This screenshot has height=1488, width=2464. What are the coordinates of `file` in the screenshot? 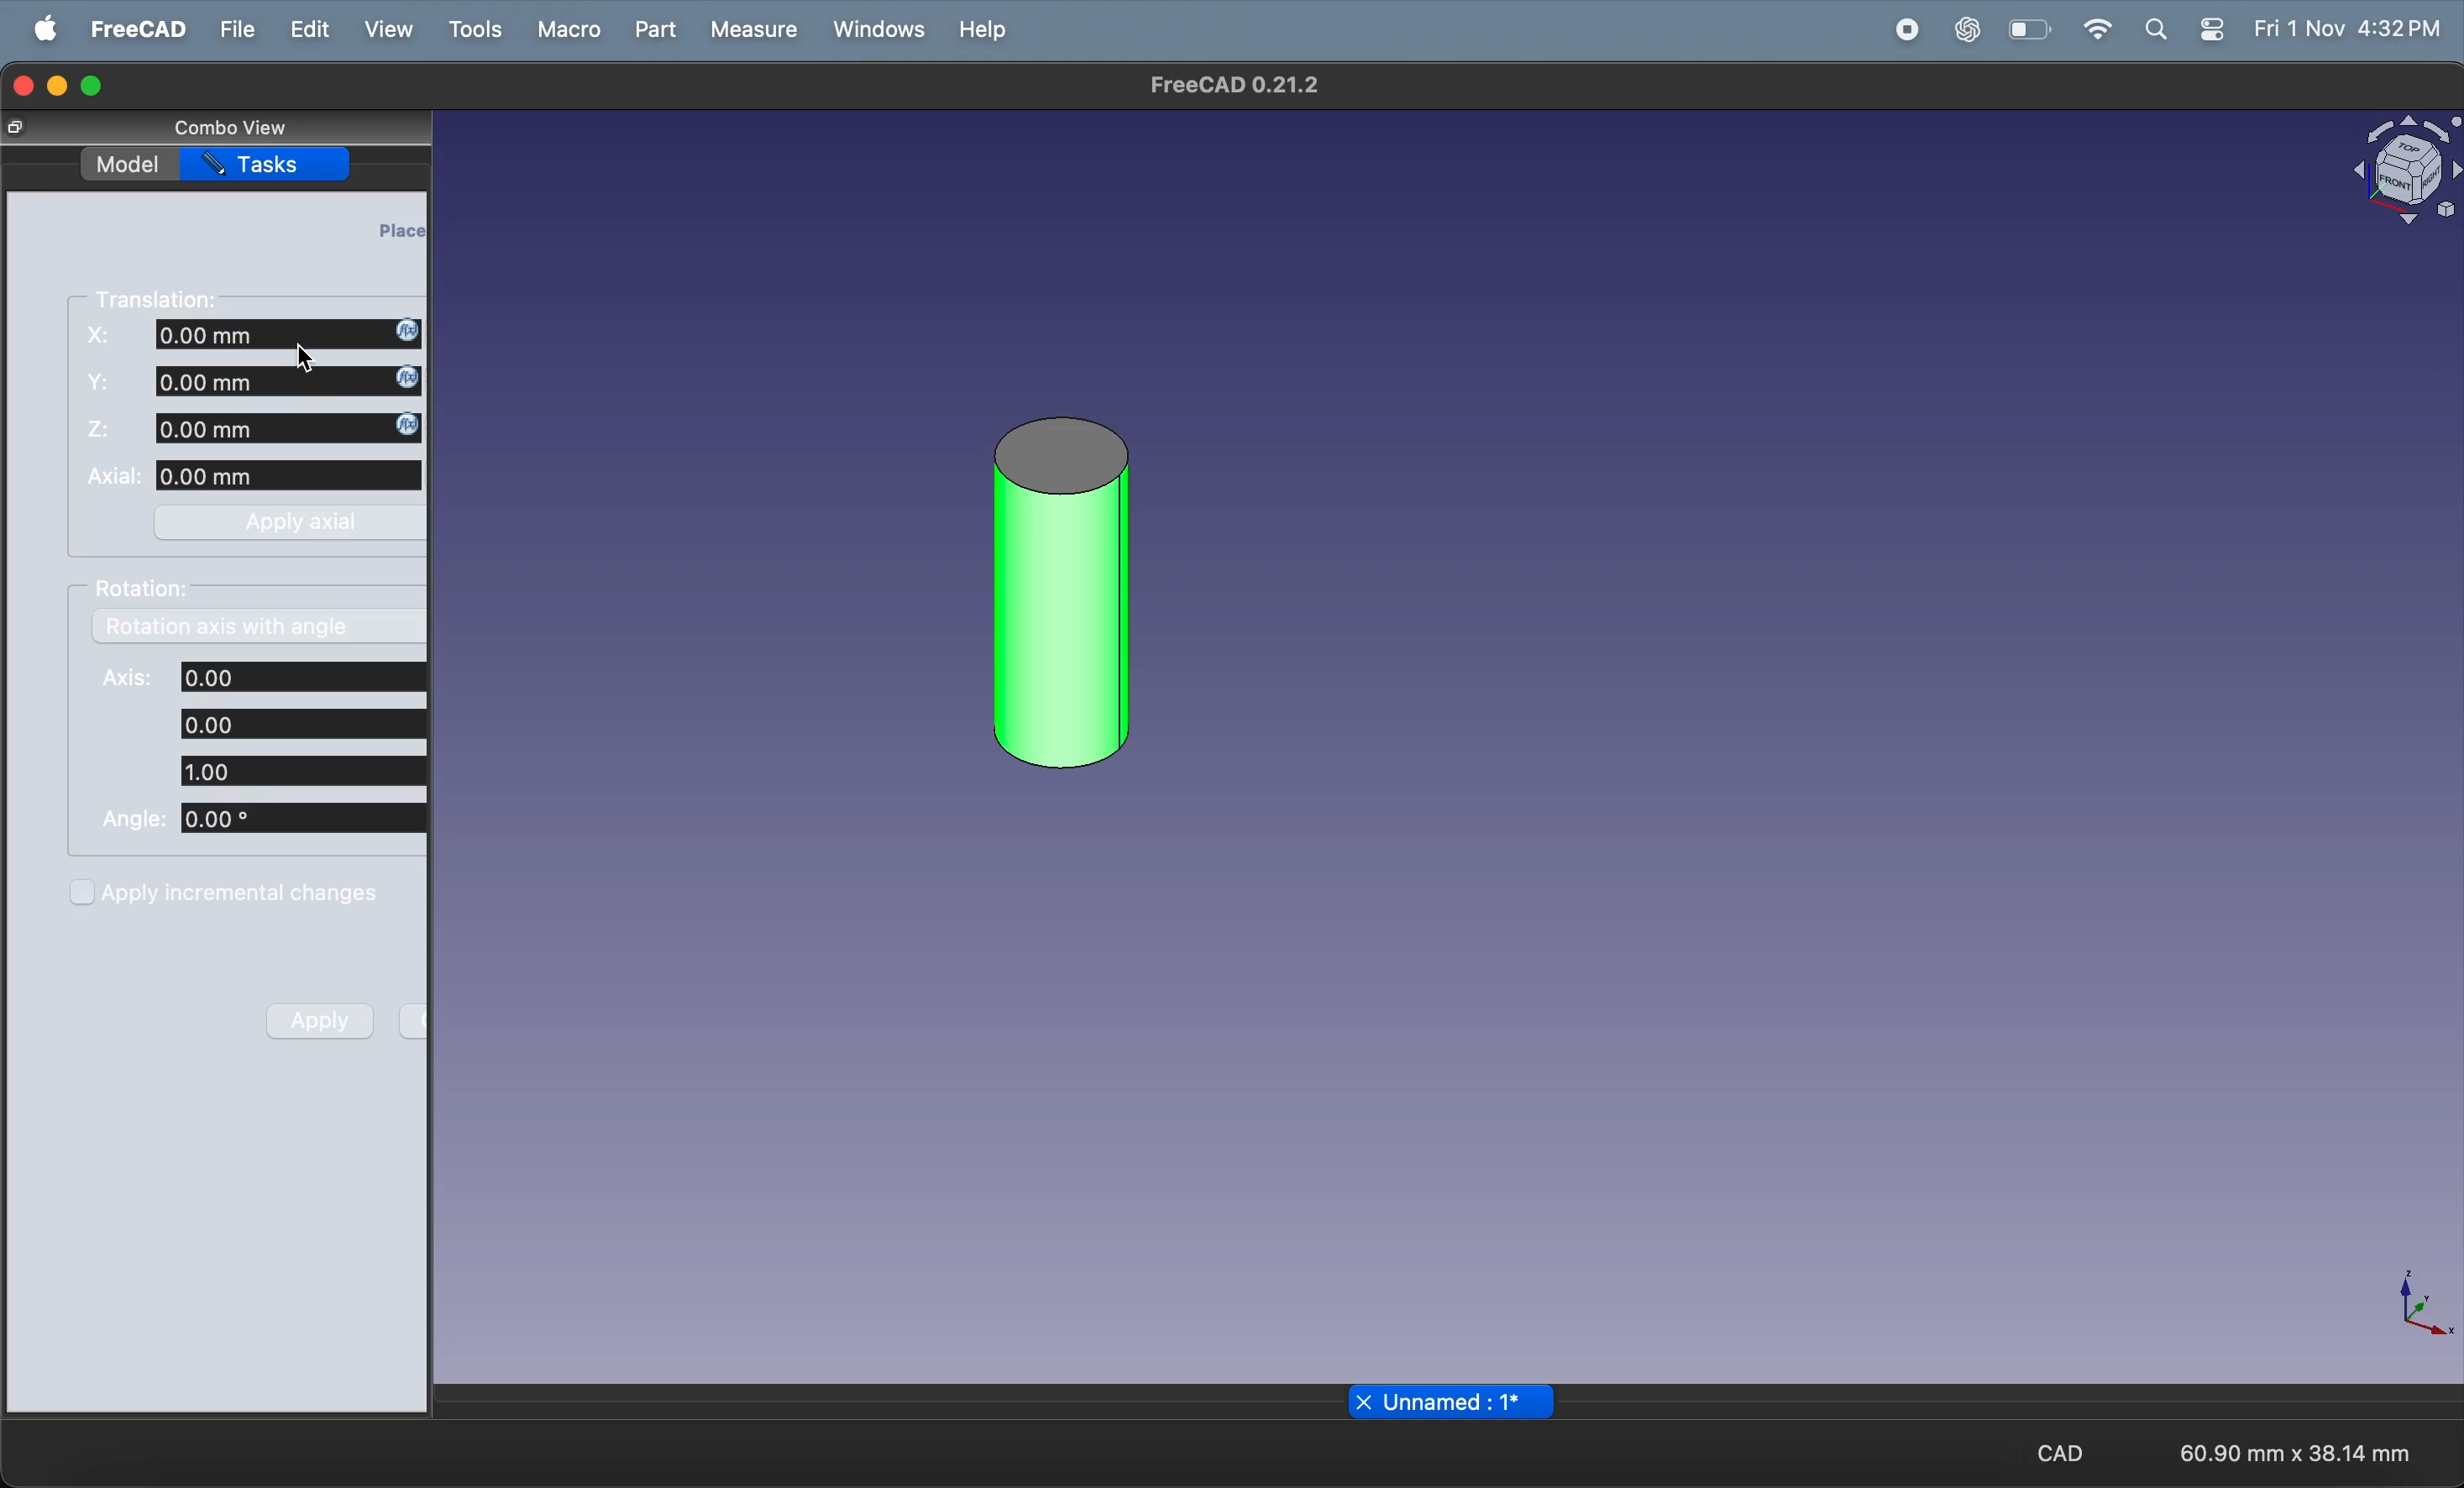 It's located at (232, 30).